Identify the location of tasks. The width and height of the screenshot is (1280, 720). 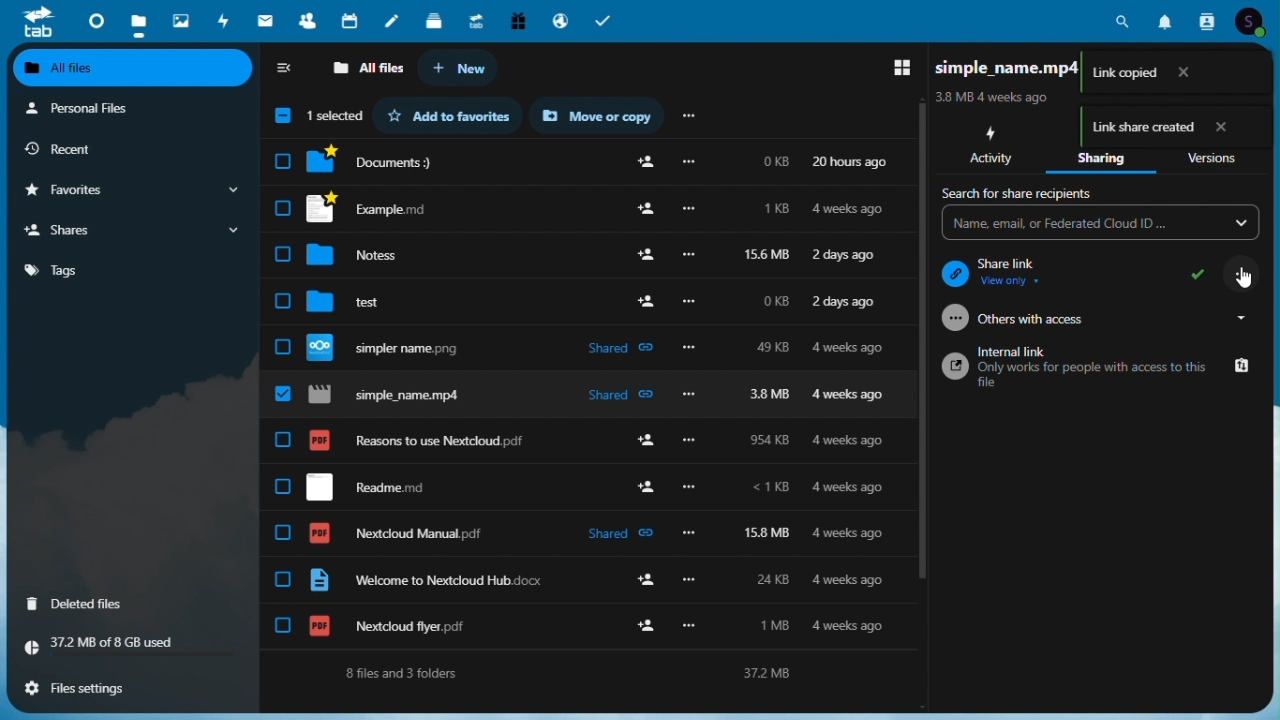
(607, 20).